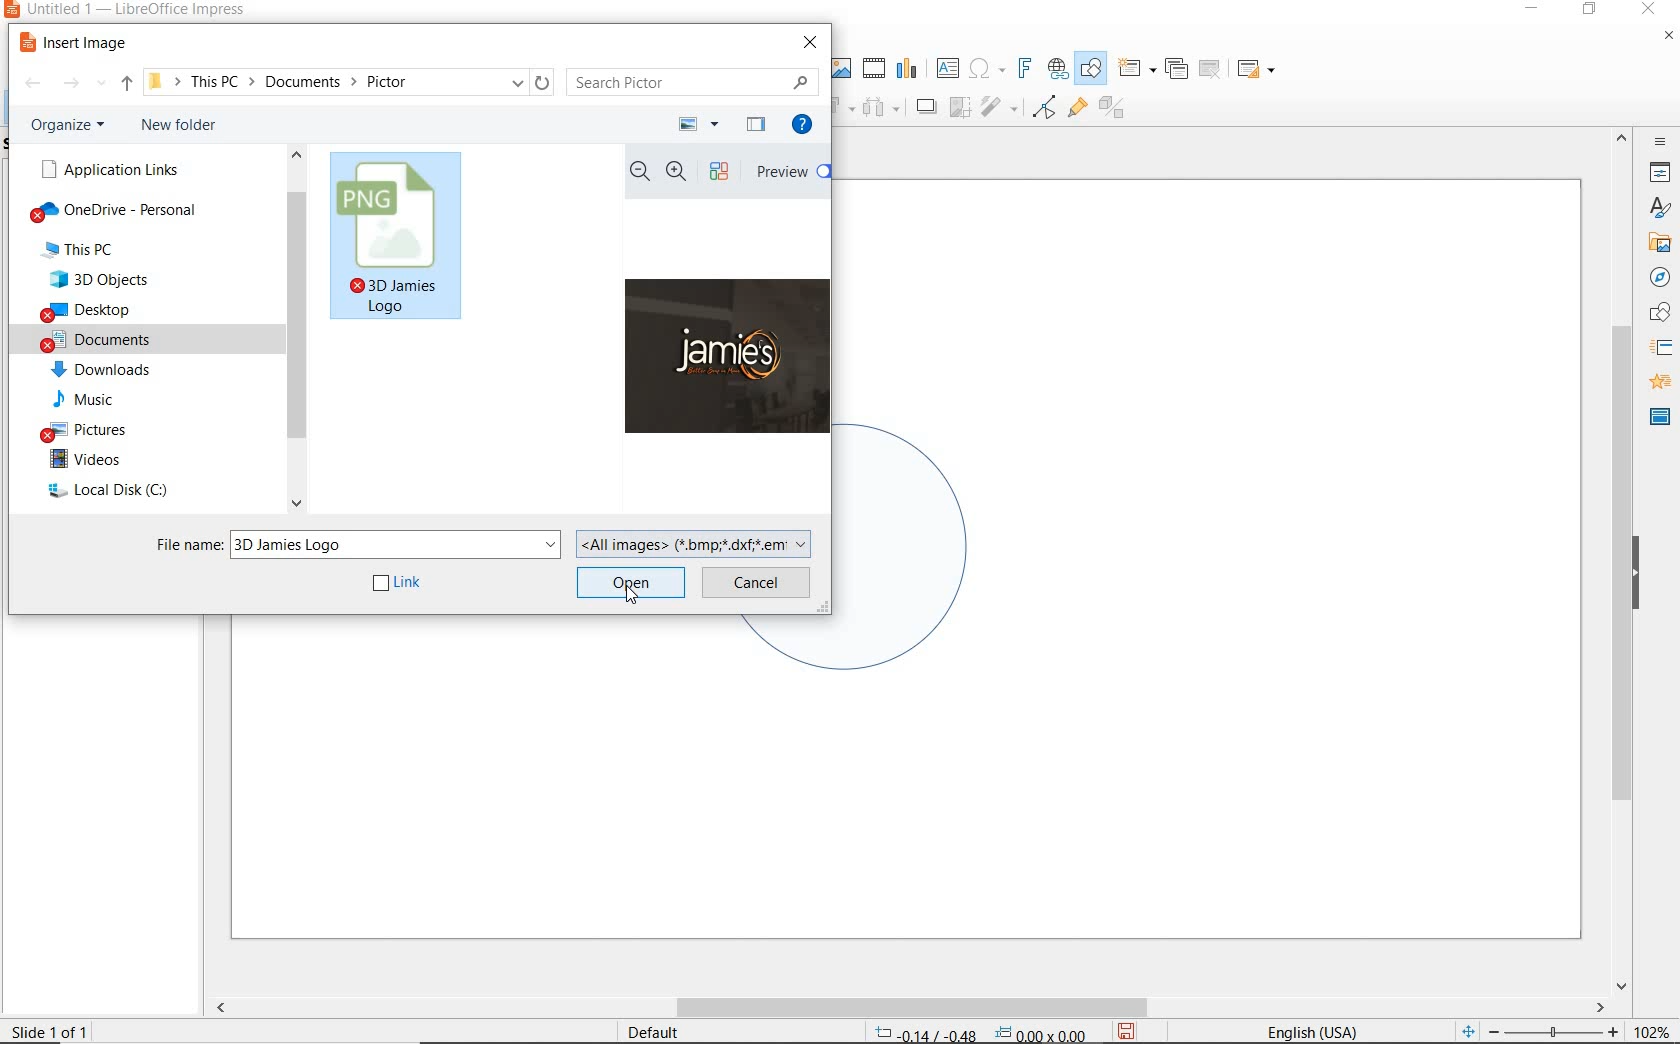 Image resolution: width=1680 pixels, height=1044 pixels. I want to click on new folder, so click(184, 128).